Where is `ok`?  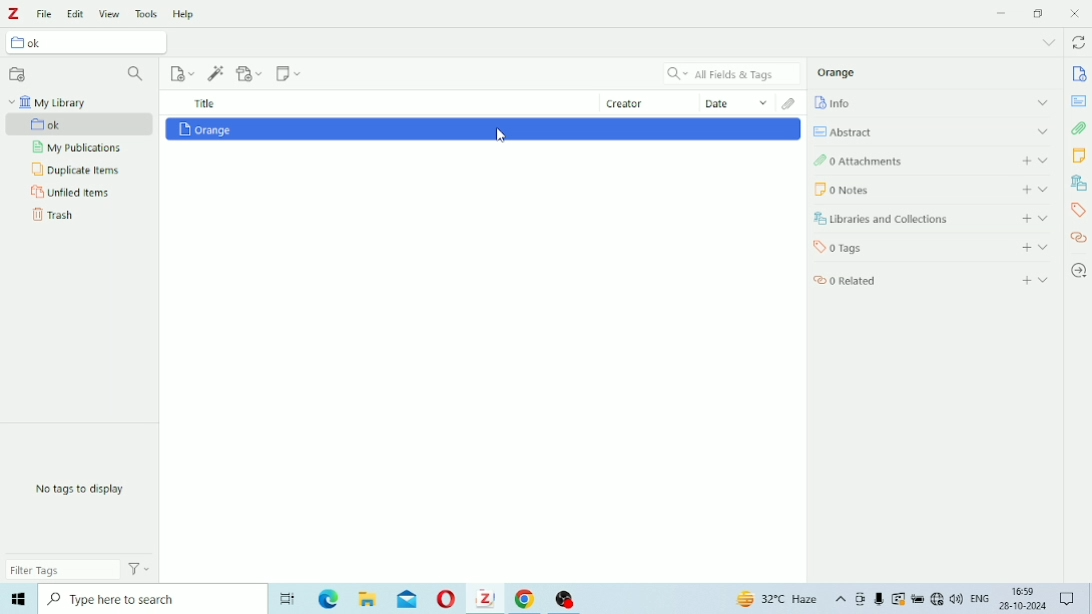 ok is located at coordinates (81, 125).